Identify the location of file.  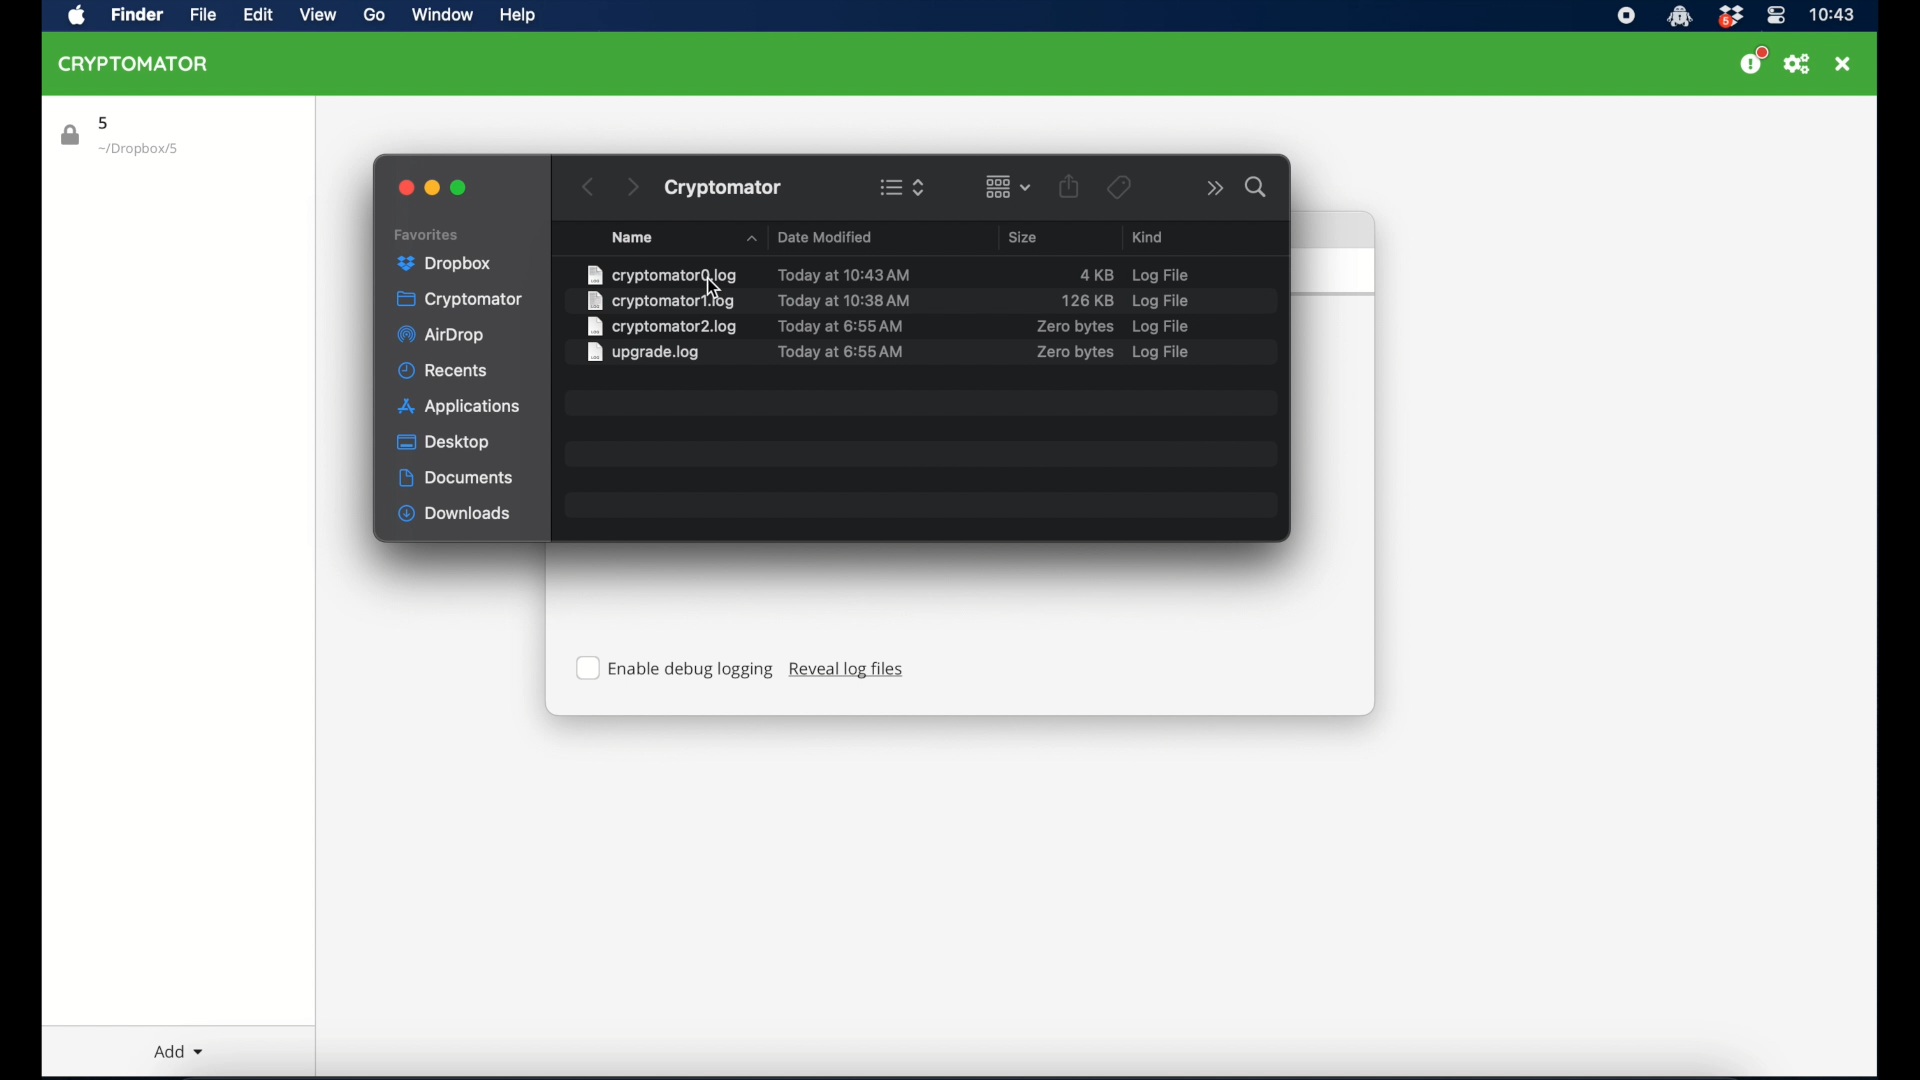
(663, 274).